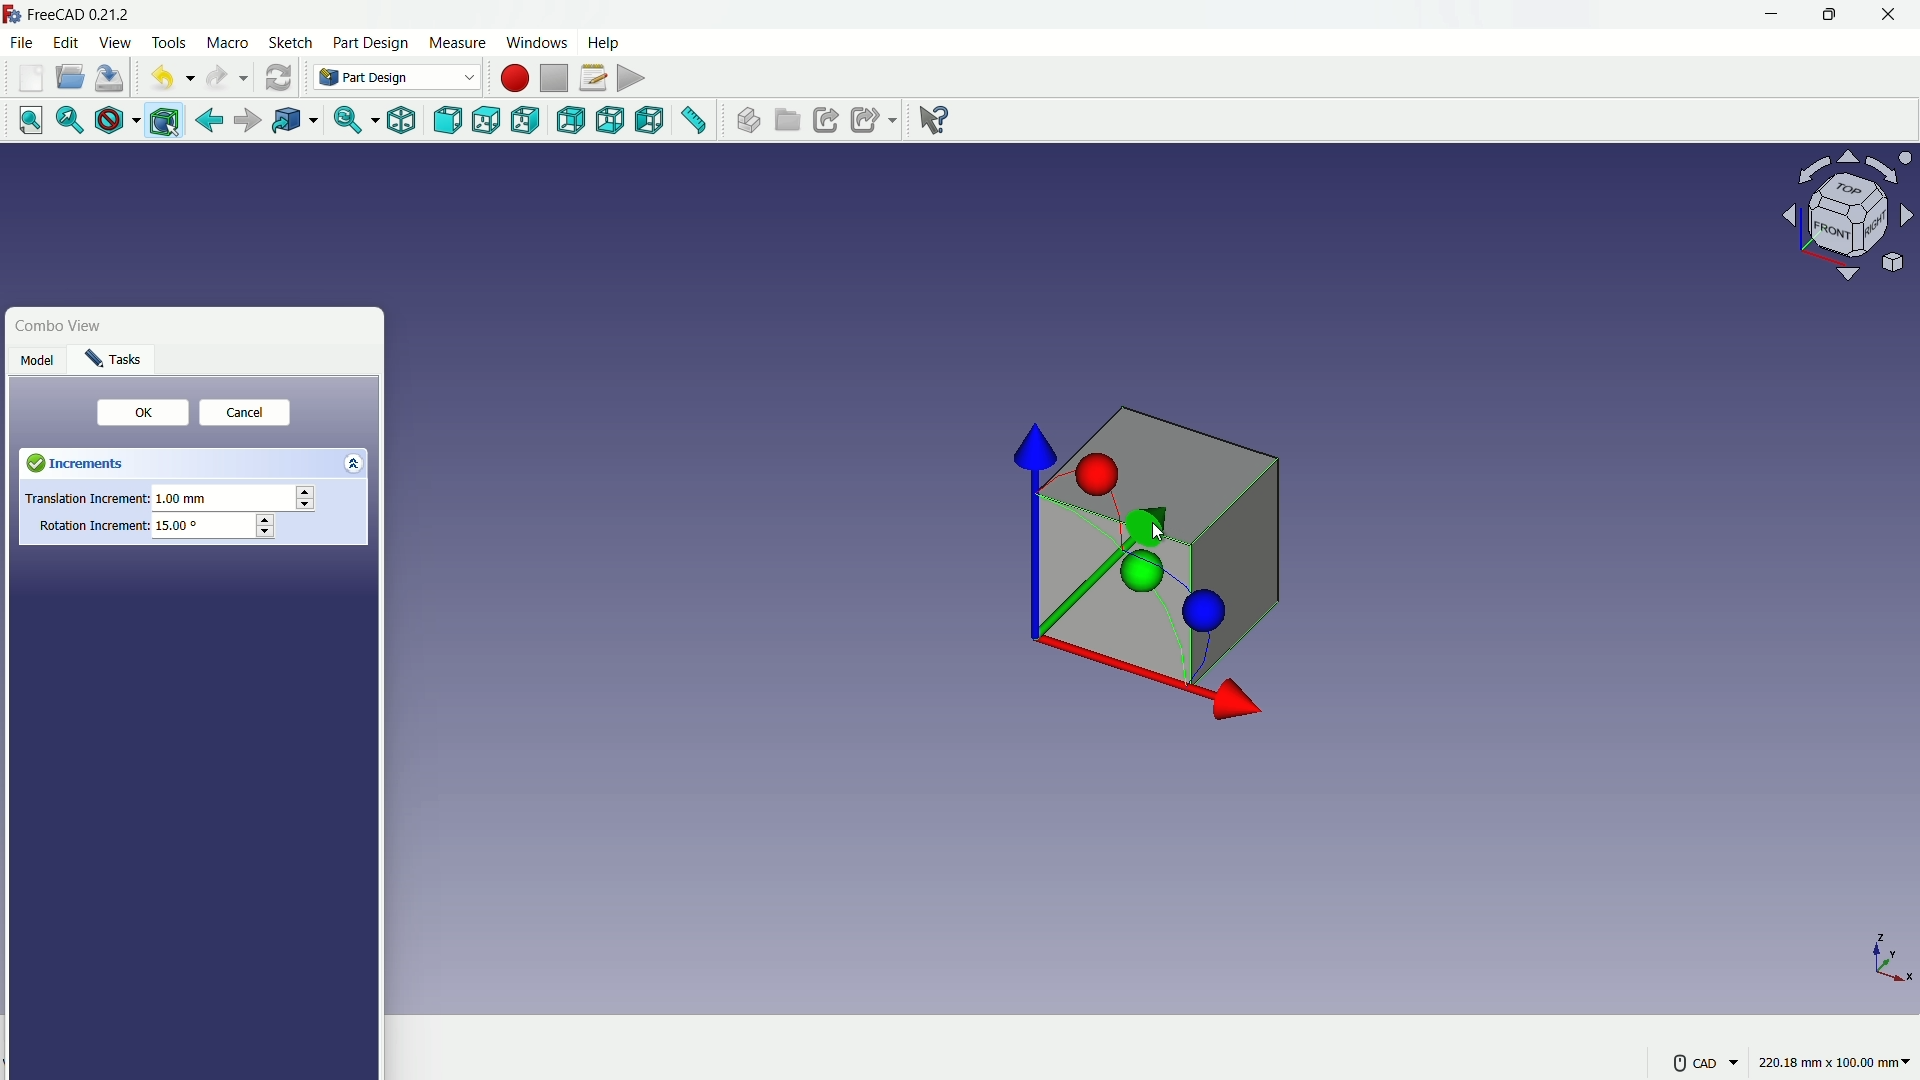  I want to click on go back, so click(210, 121).